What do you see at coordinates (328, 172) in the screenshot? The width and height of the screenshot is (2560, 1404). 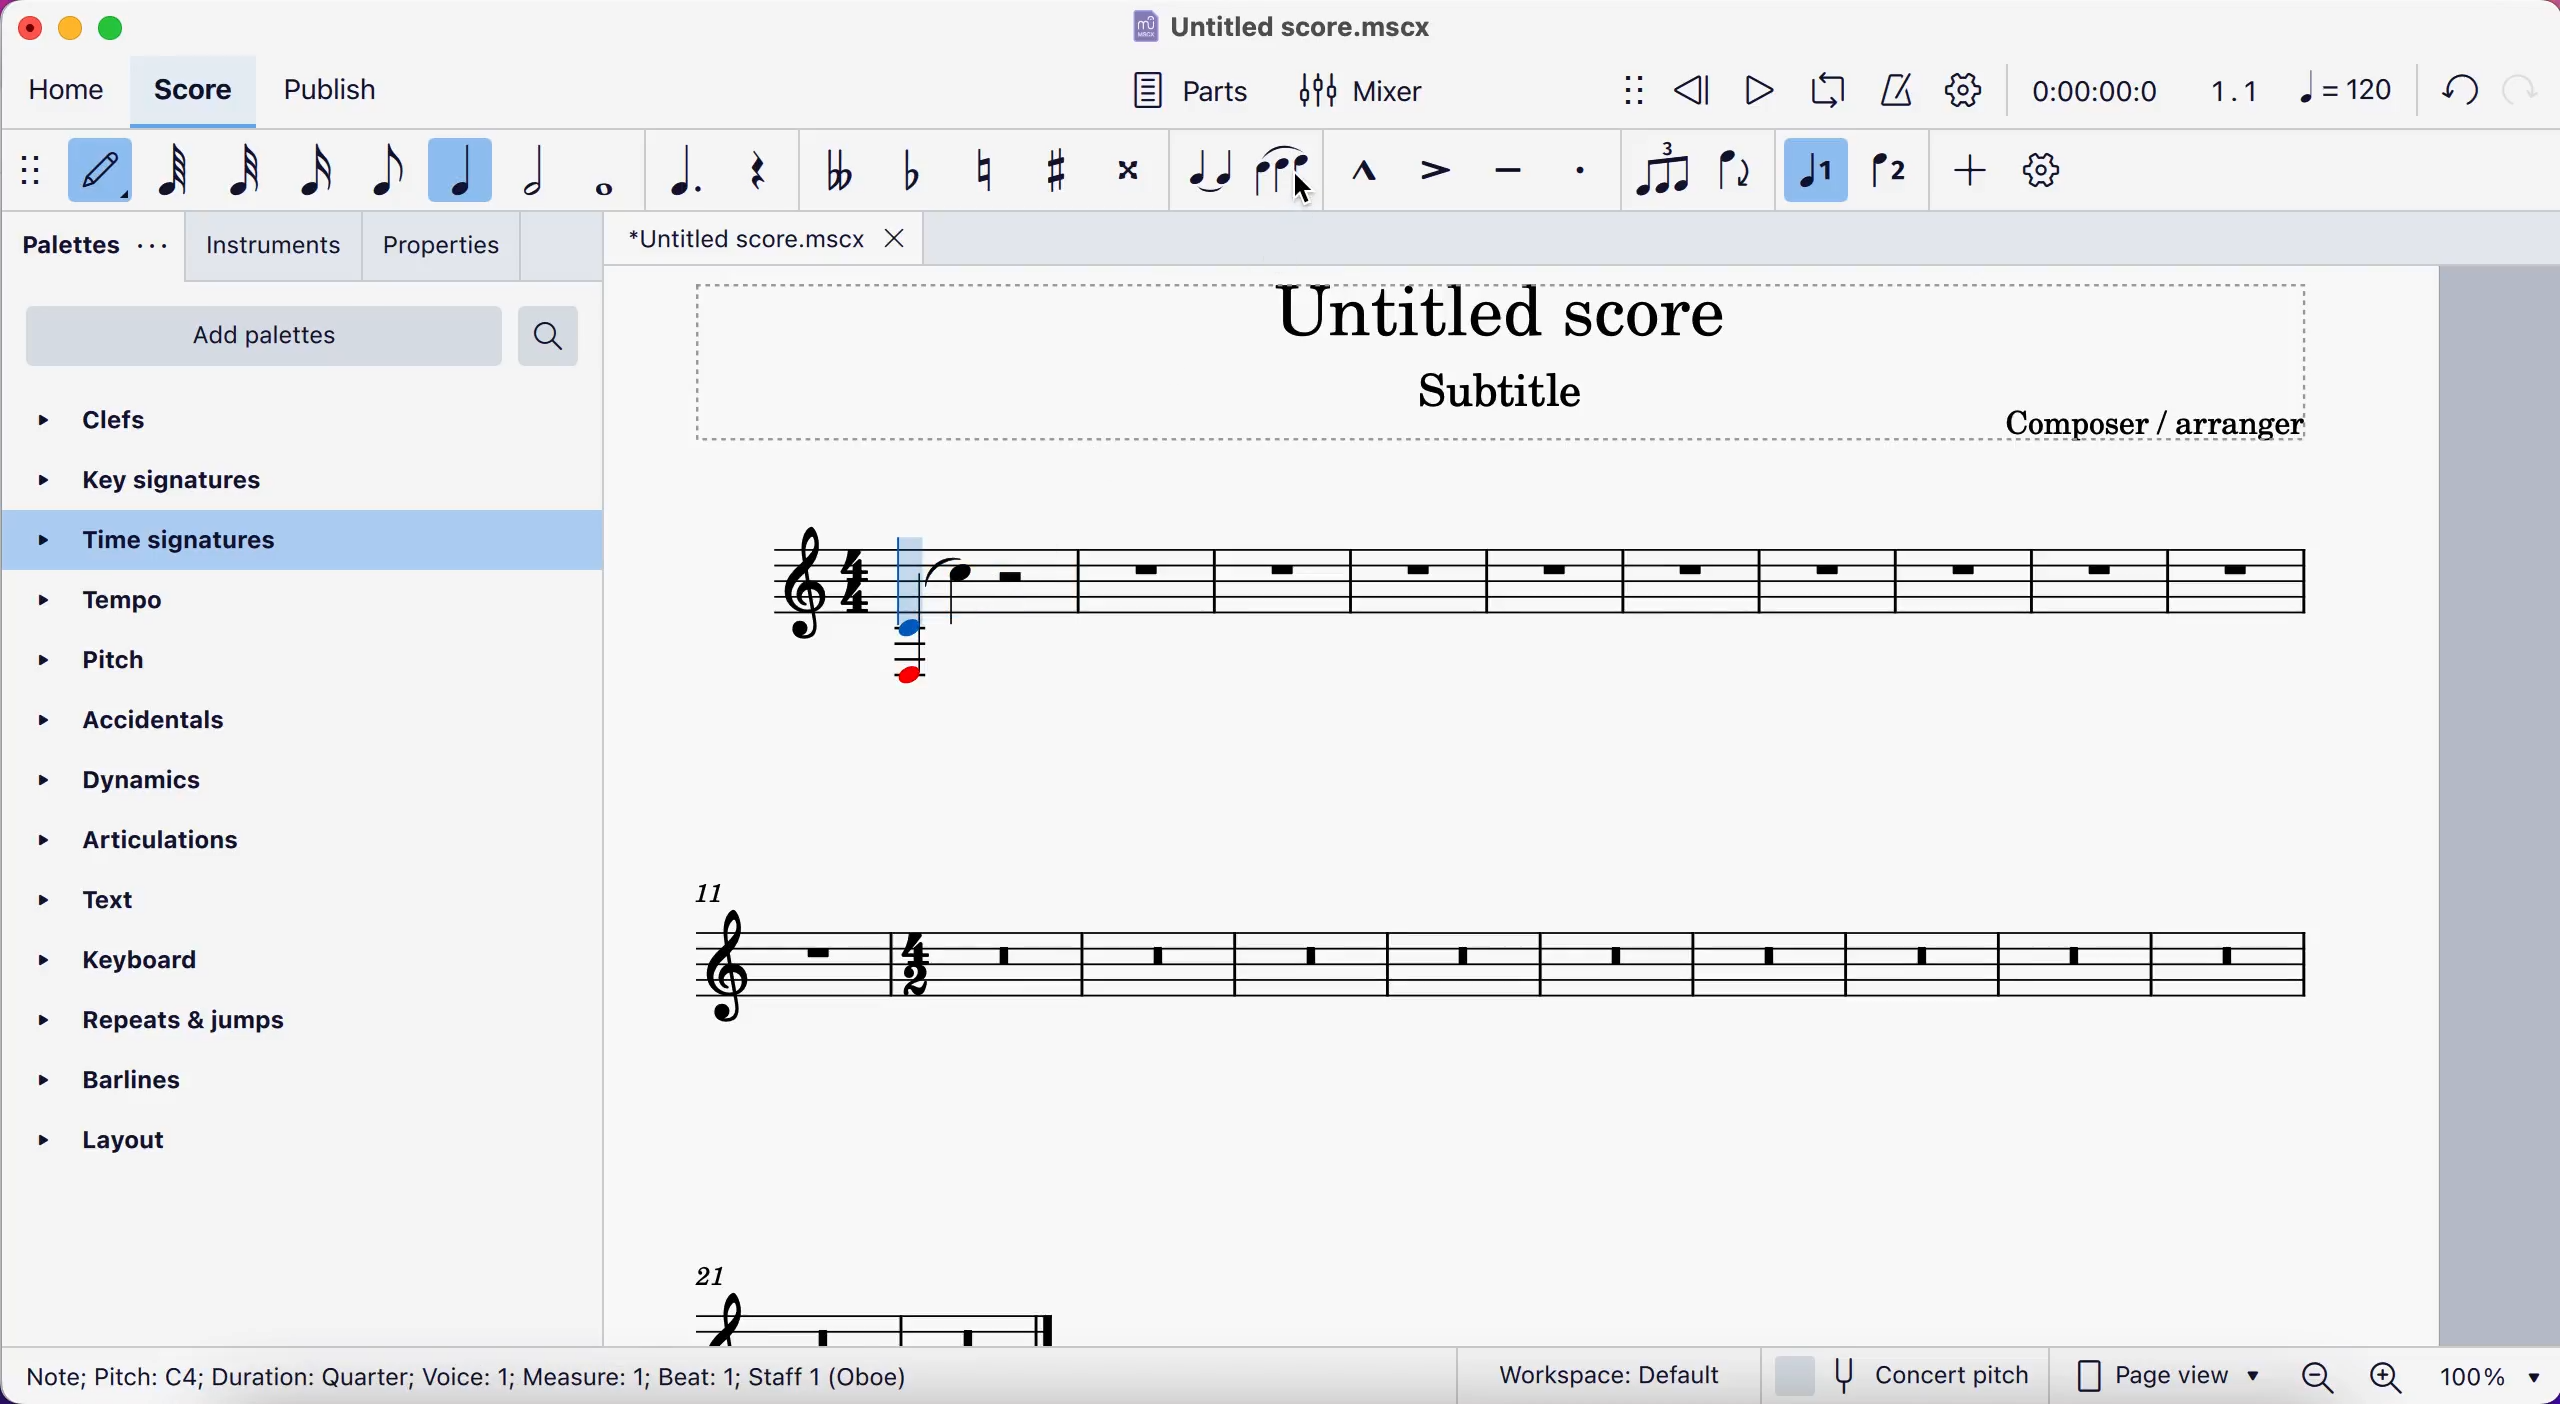 I see `16th note` at bounding box center [328, 172].